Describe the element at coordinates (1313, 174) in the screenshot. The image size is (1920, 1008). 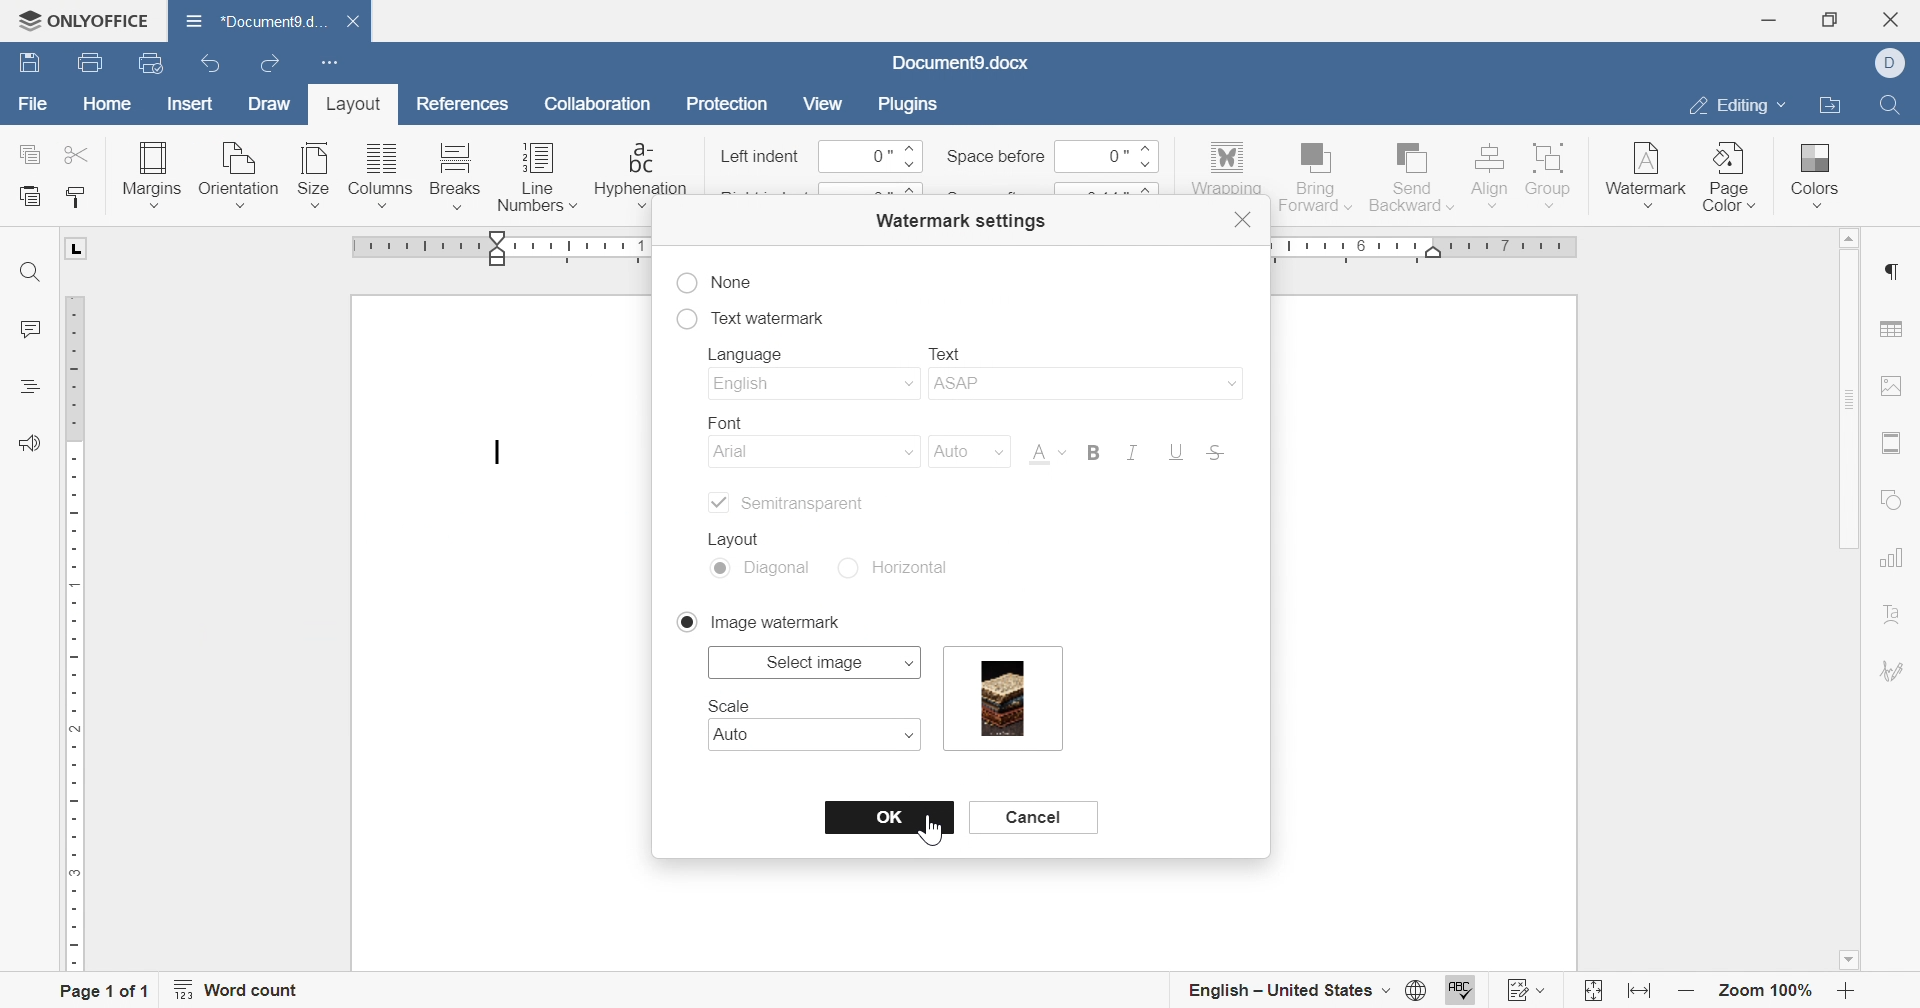
I see `bring forward` at that location.